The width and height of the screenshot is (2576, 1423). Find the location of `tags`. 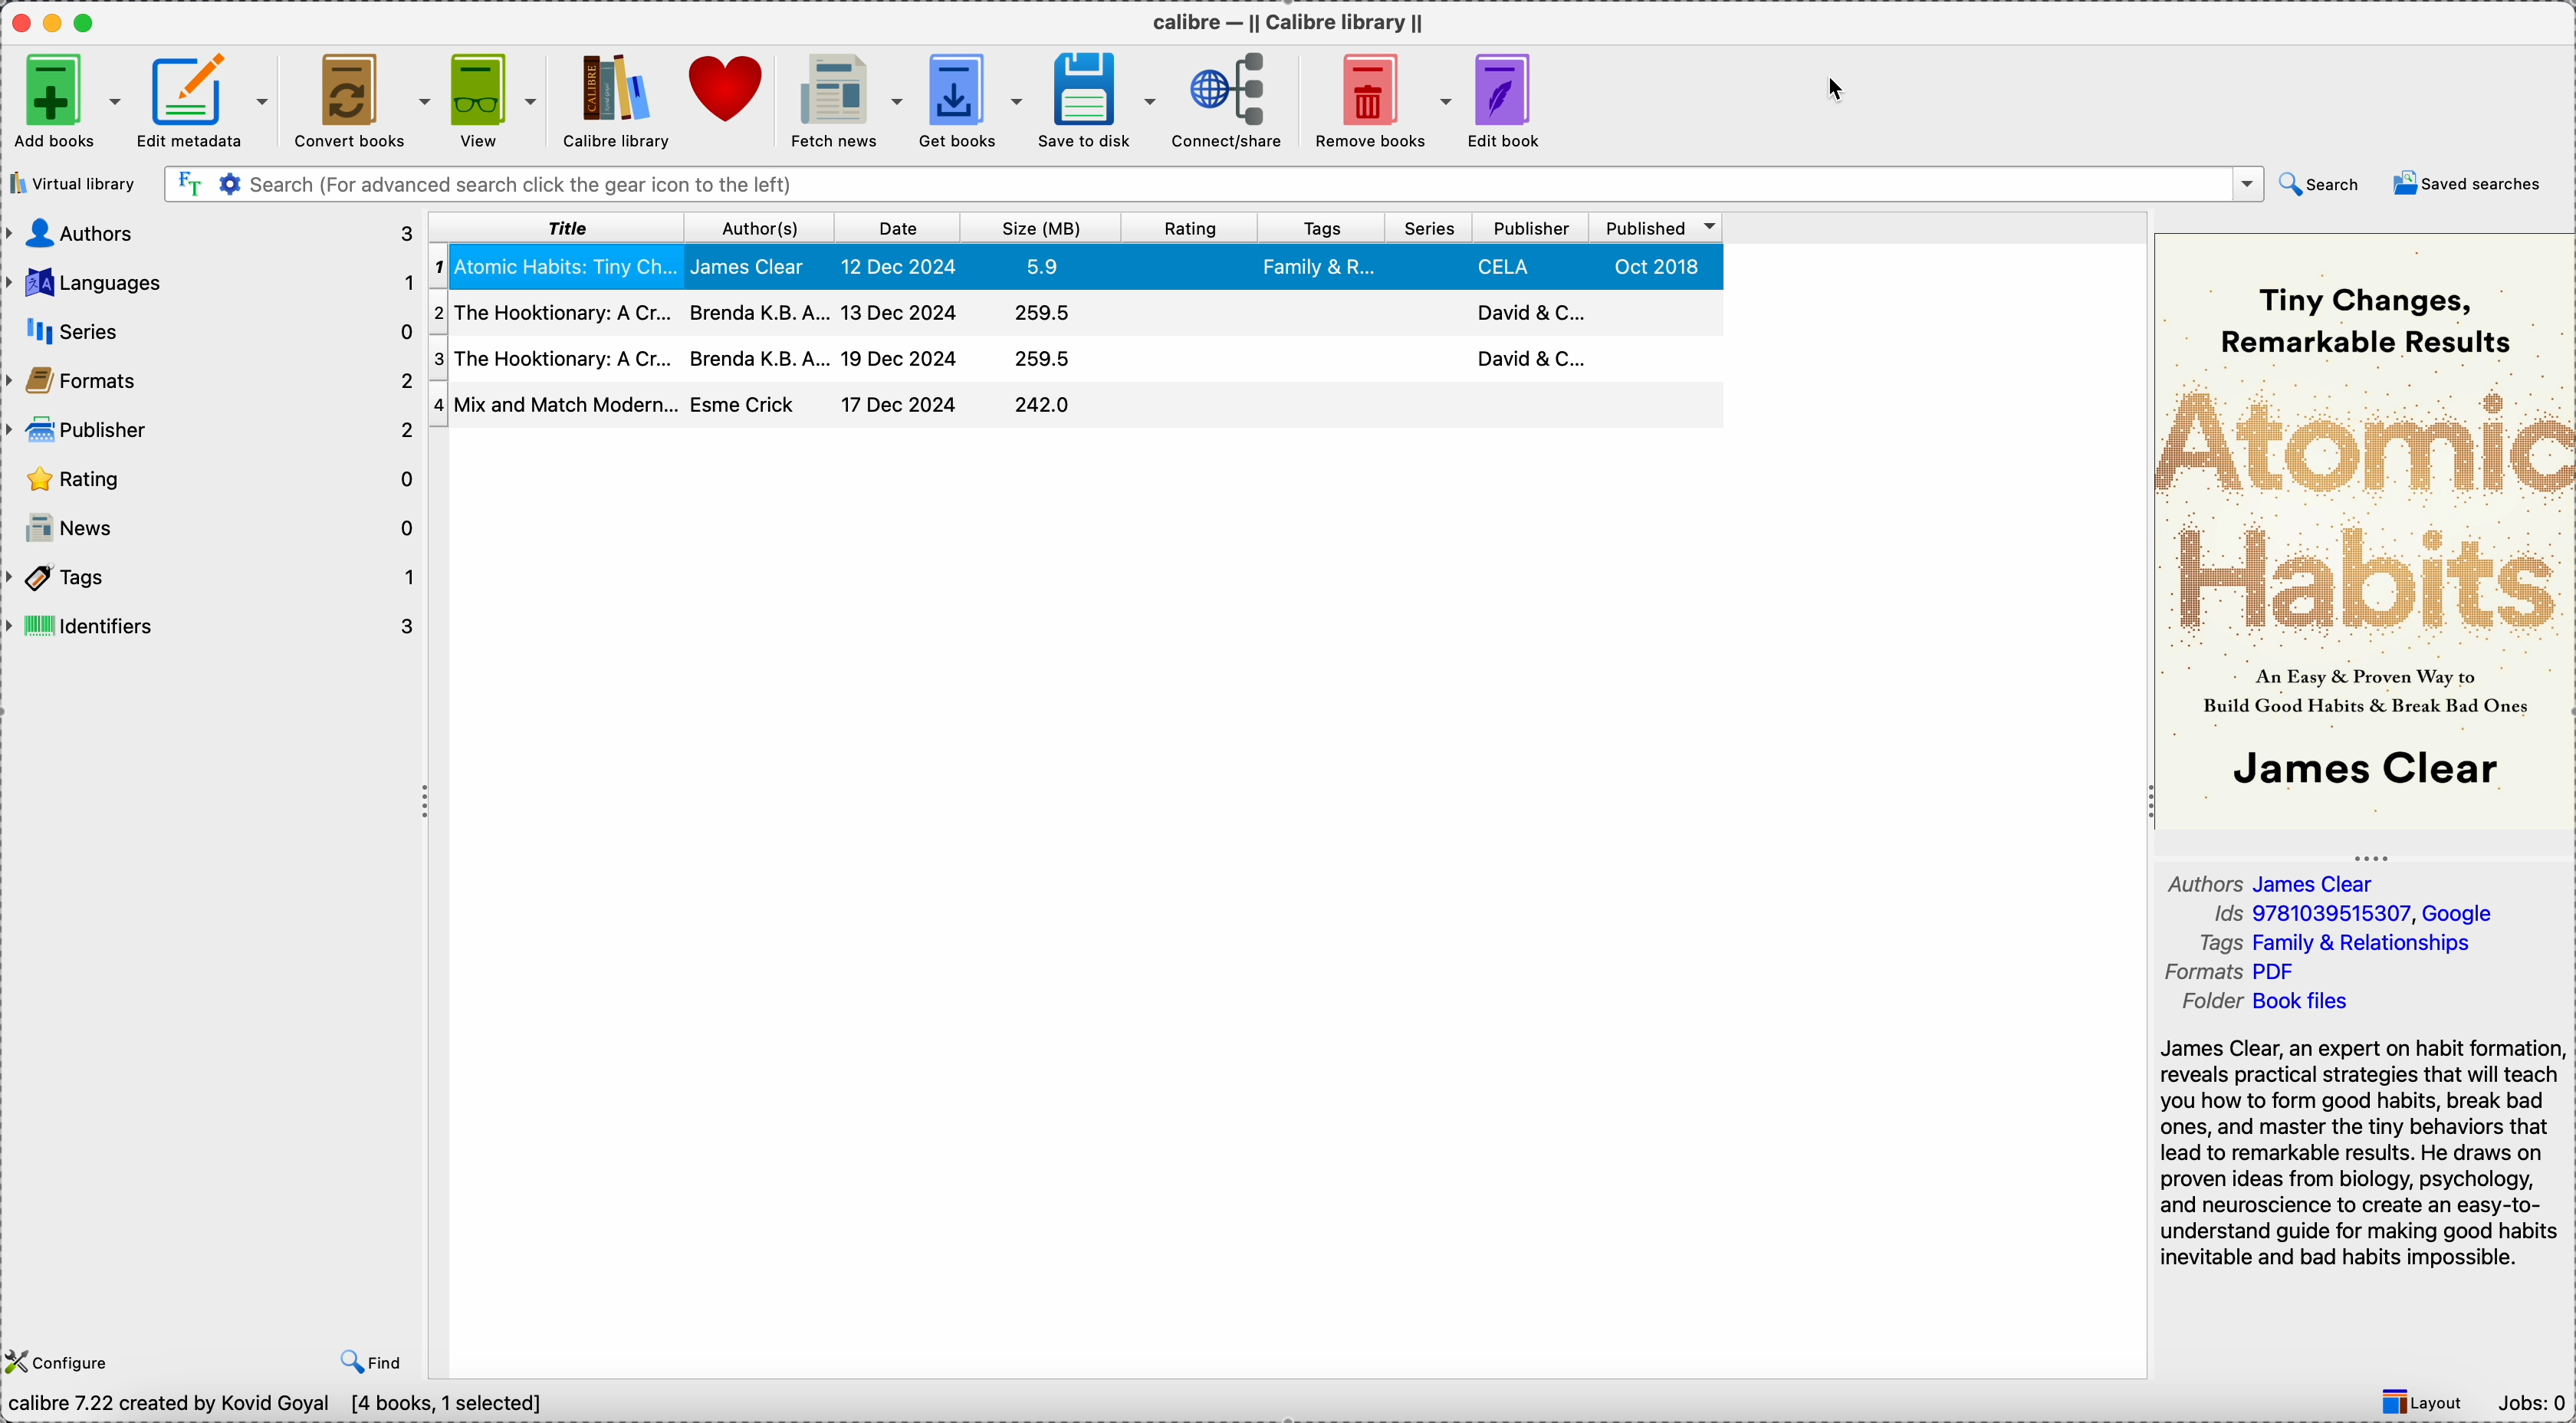

tags is located at coordinates (213, 577).